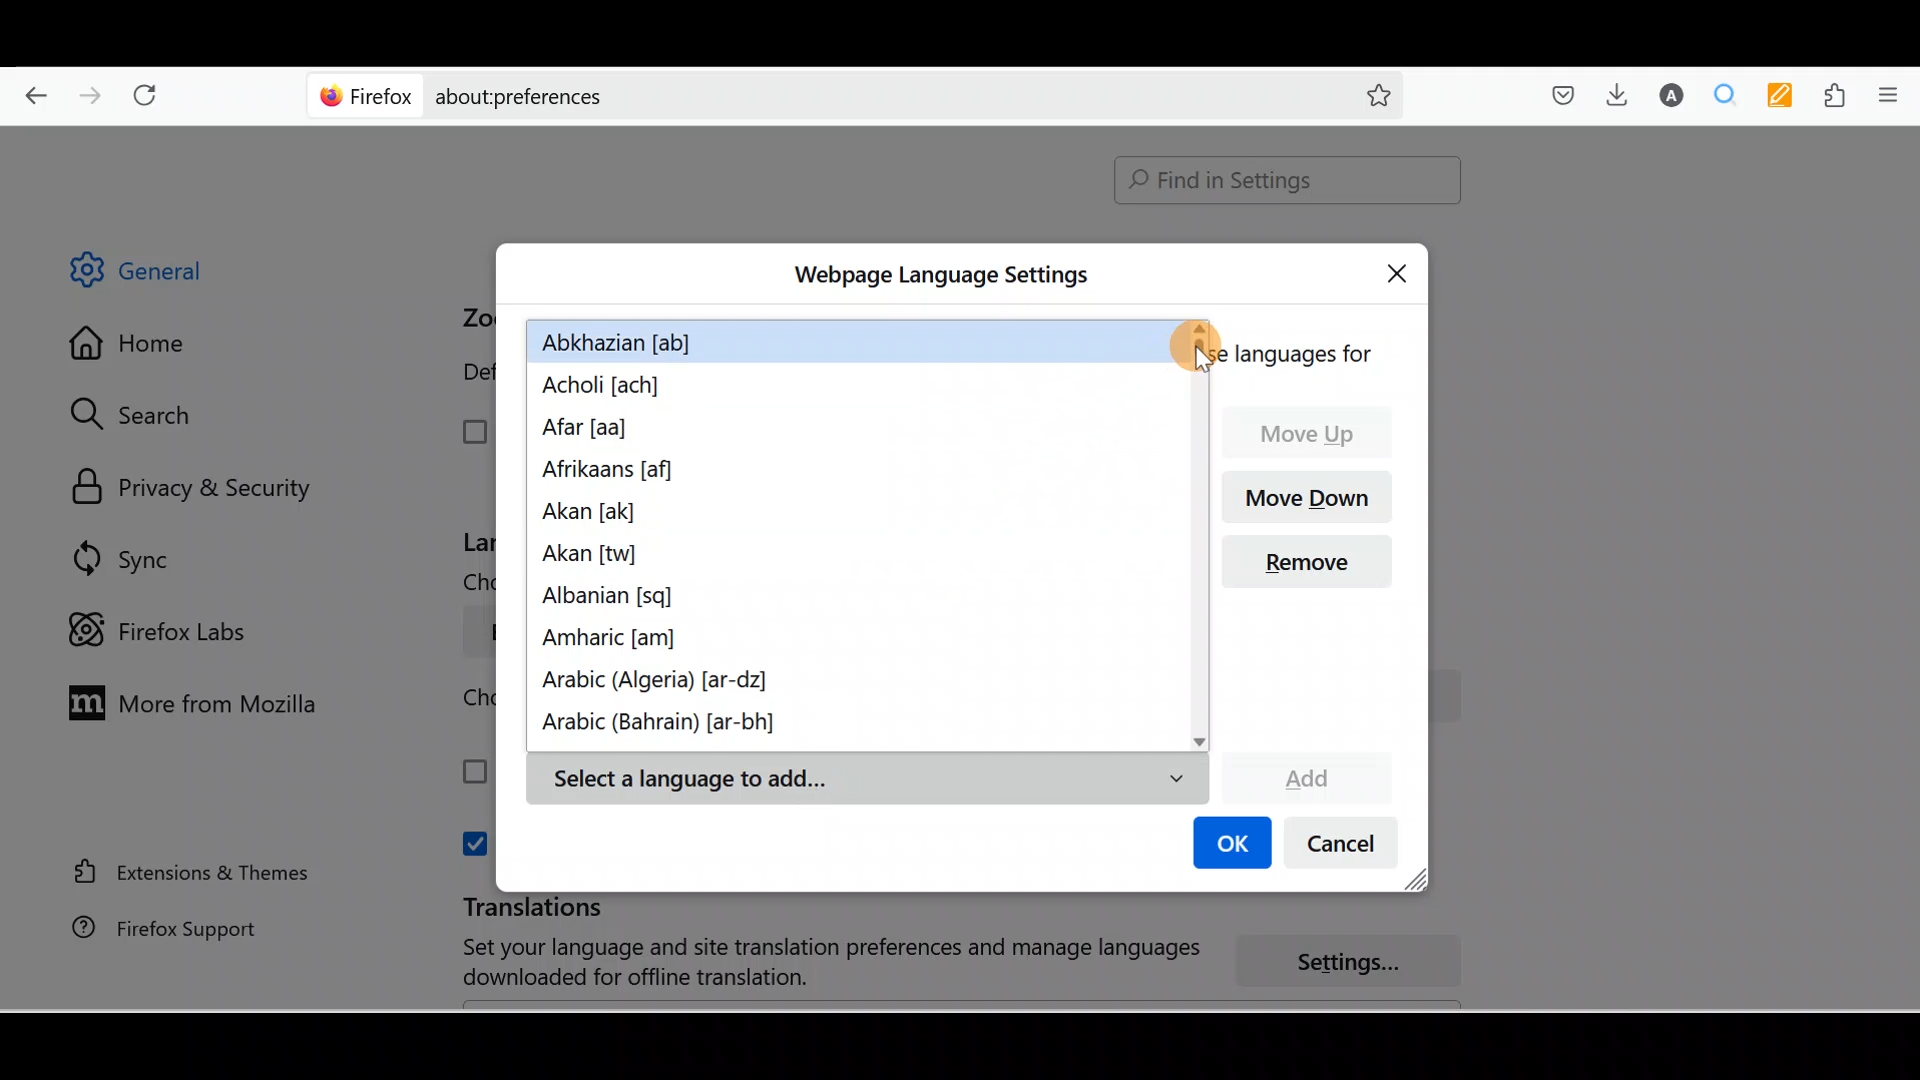 Image resolution: width=1920 pixels, height=1080 pixels. Describe the element at coordinates (1612, 94) in the screenshot. I see `Downloads` at that location.